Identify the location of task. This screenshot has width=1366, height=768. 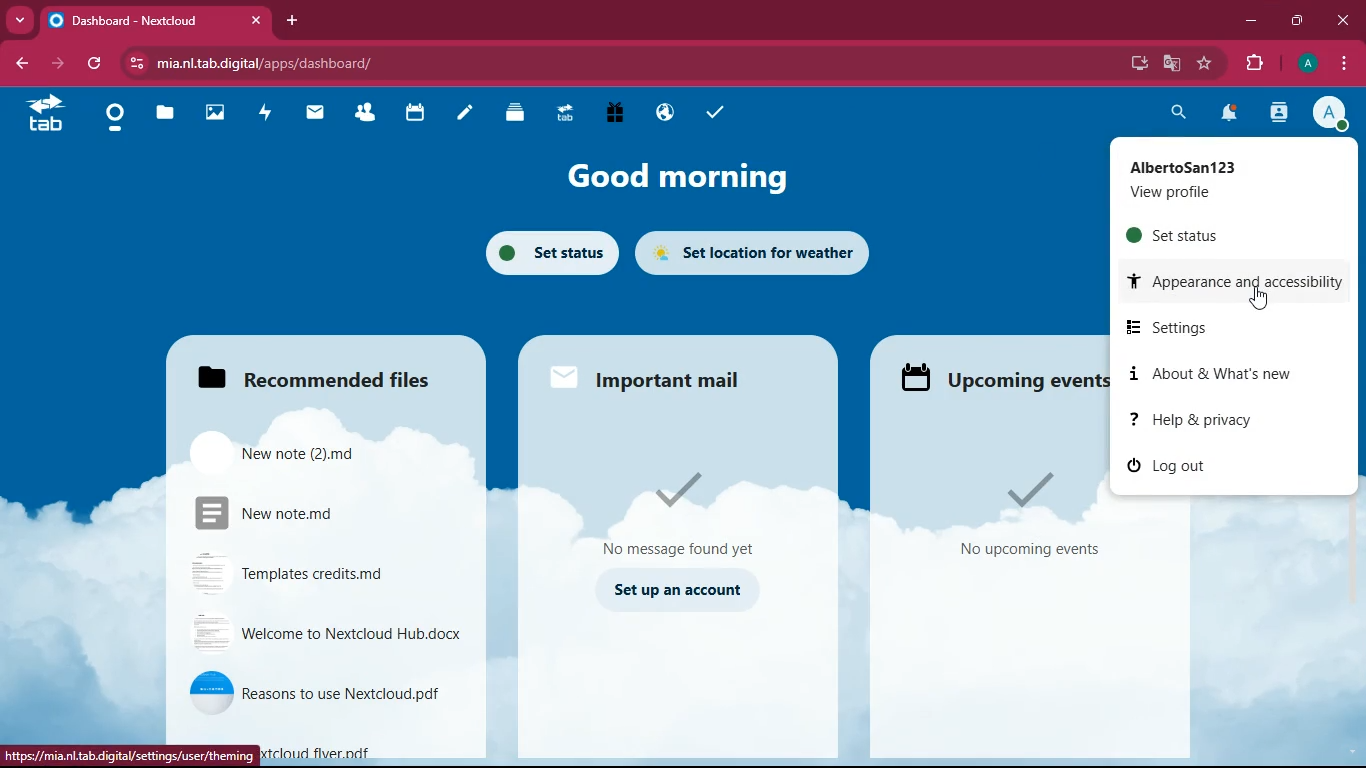
(711, 112).